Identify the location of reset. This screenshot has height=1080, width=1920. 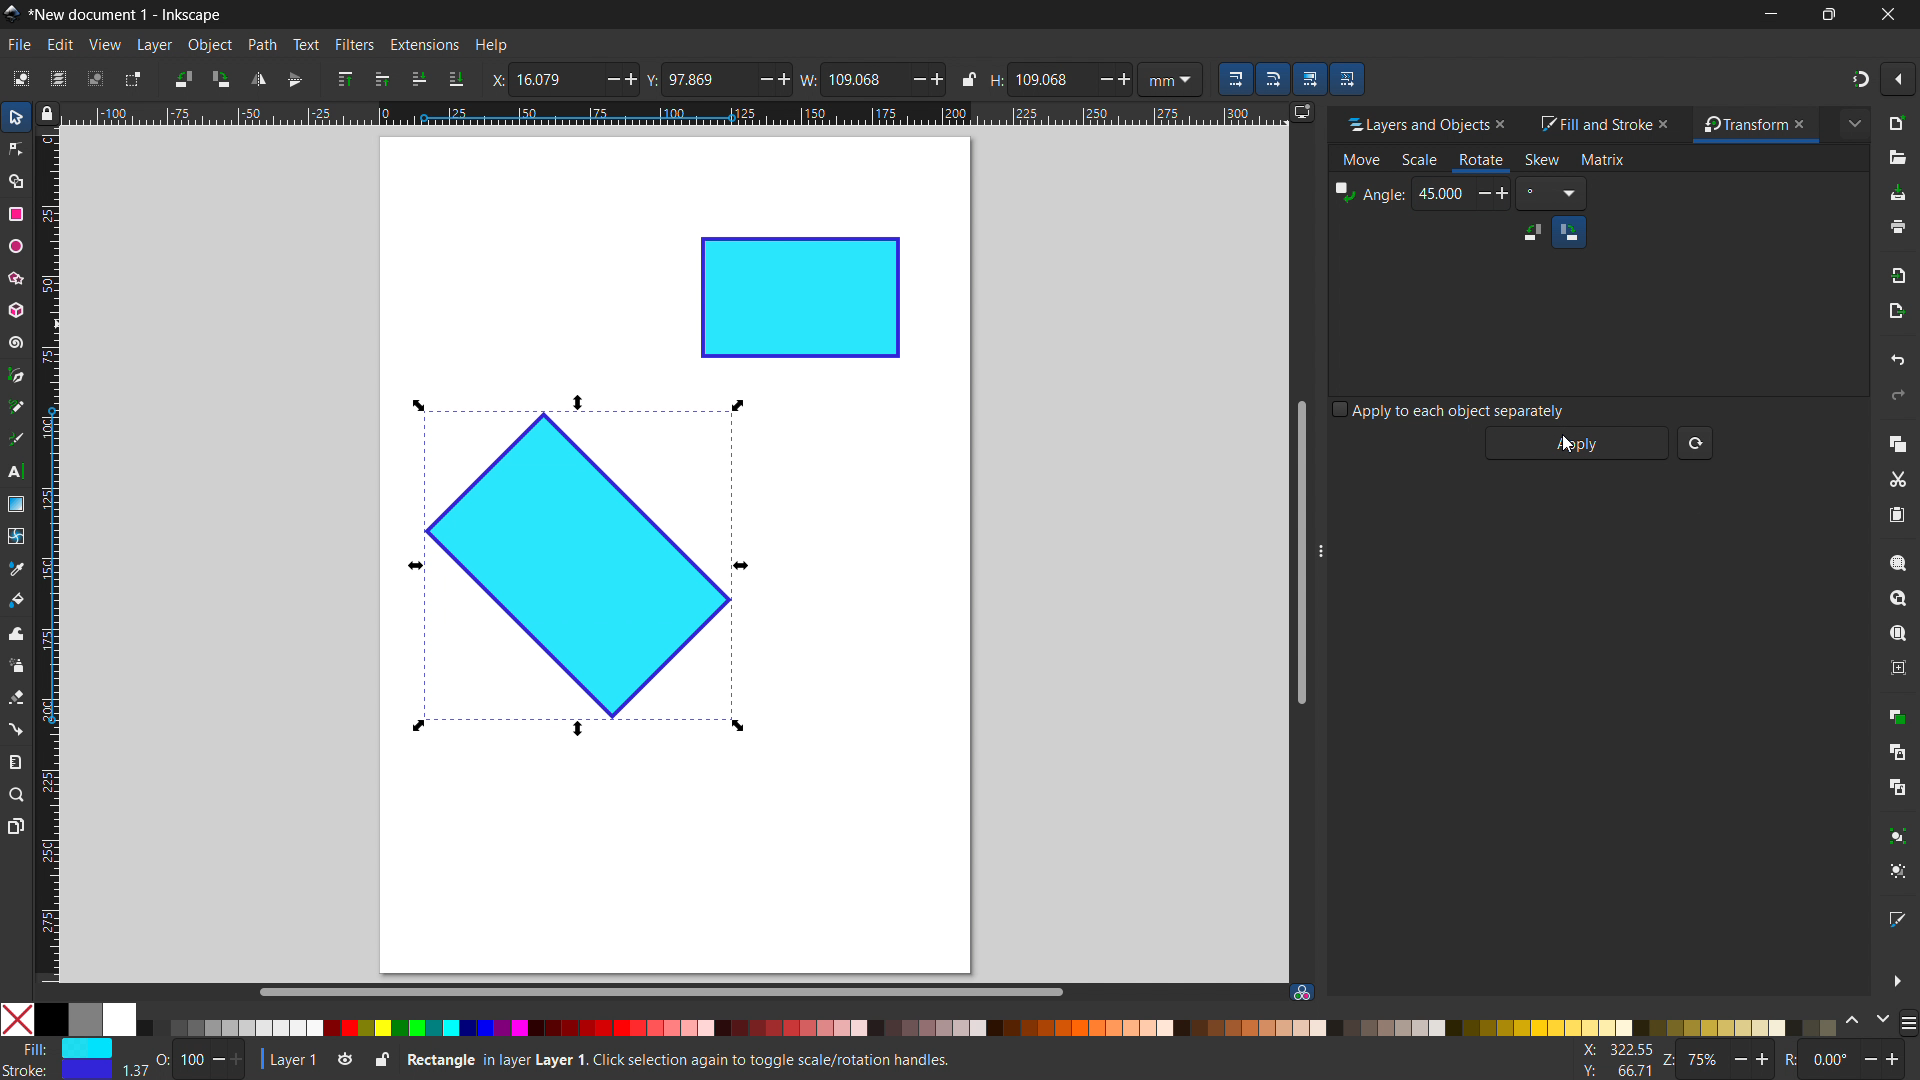
(1695, 443).